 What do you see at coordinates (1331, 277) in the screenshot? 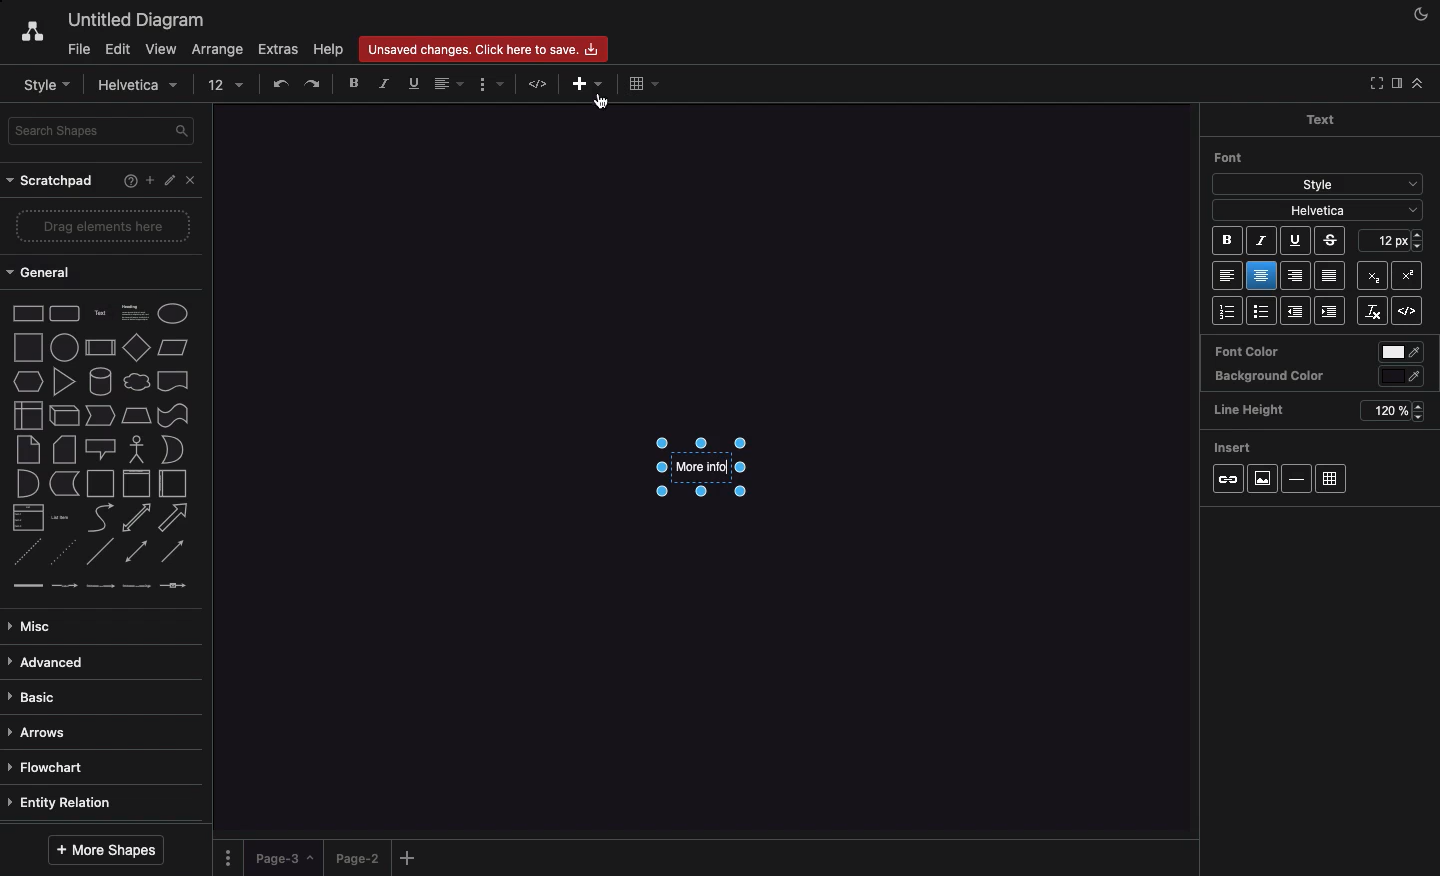
I see `Justified` at bounding box center [1331, 277].